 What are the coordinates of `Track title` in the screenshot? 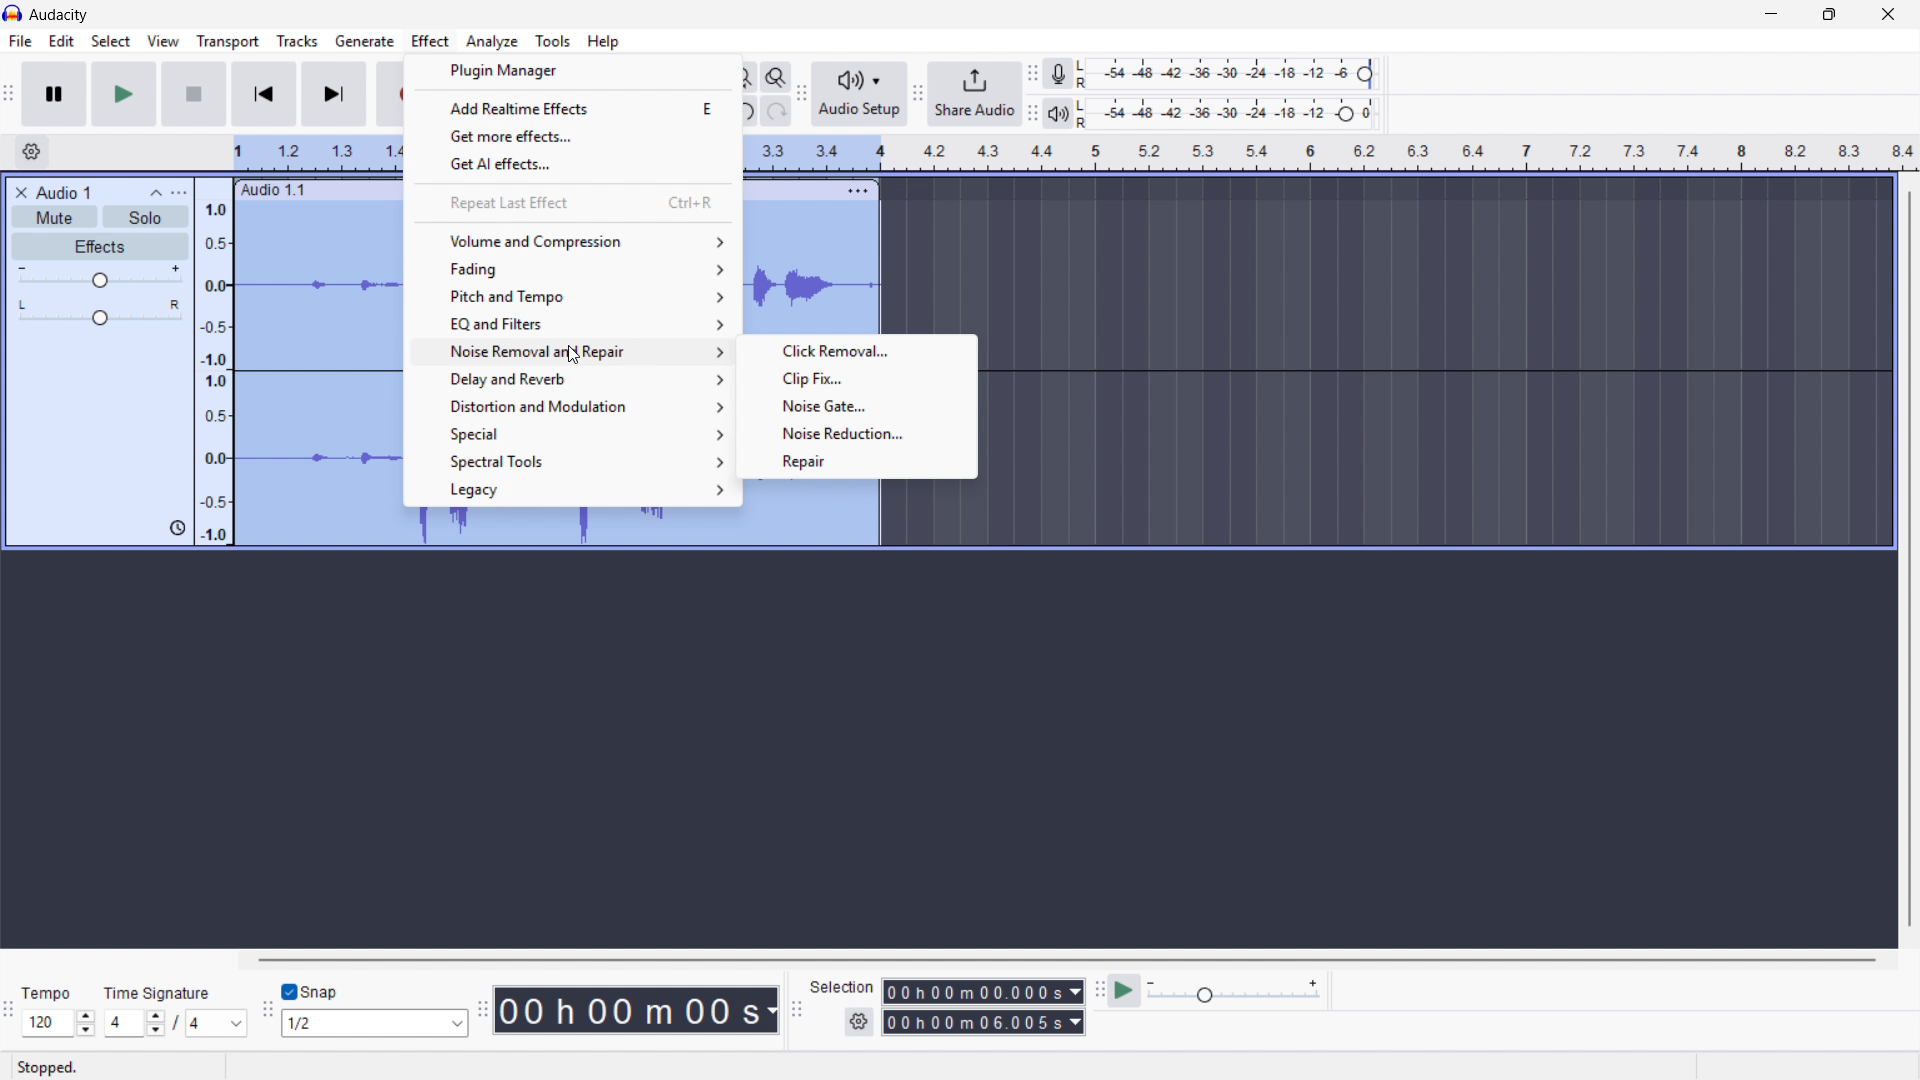 It's located at (64, 193).